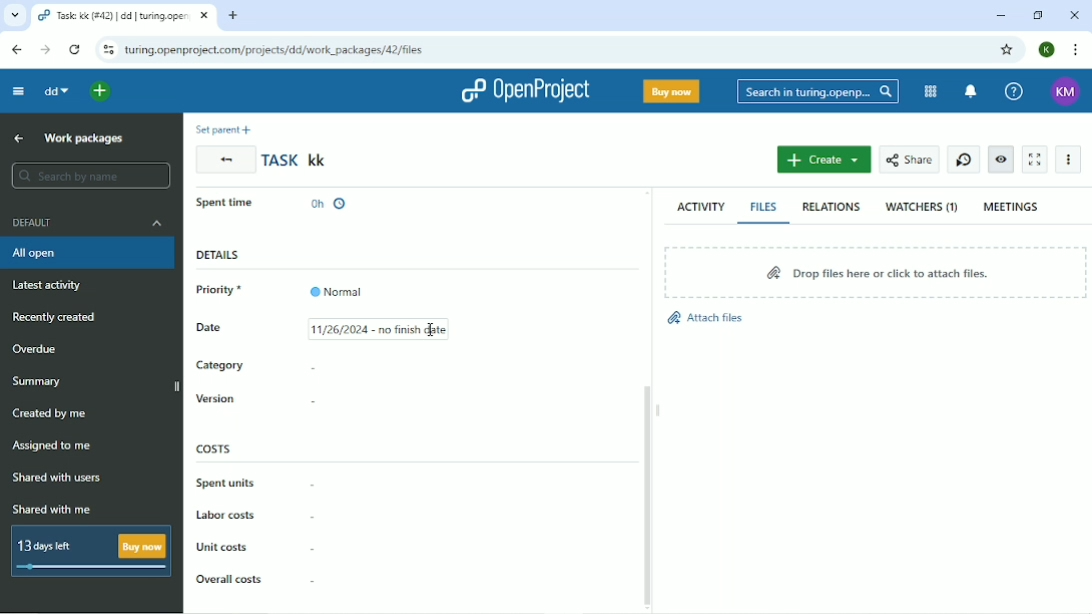 Image resolution: width=1092 pixels, height=614 pixels. Describe the element at coordinates (524, 91) in the screenshot. I see `OpenProject` at that location.